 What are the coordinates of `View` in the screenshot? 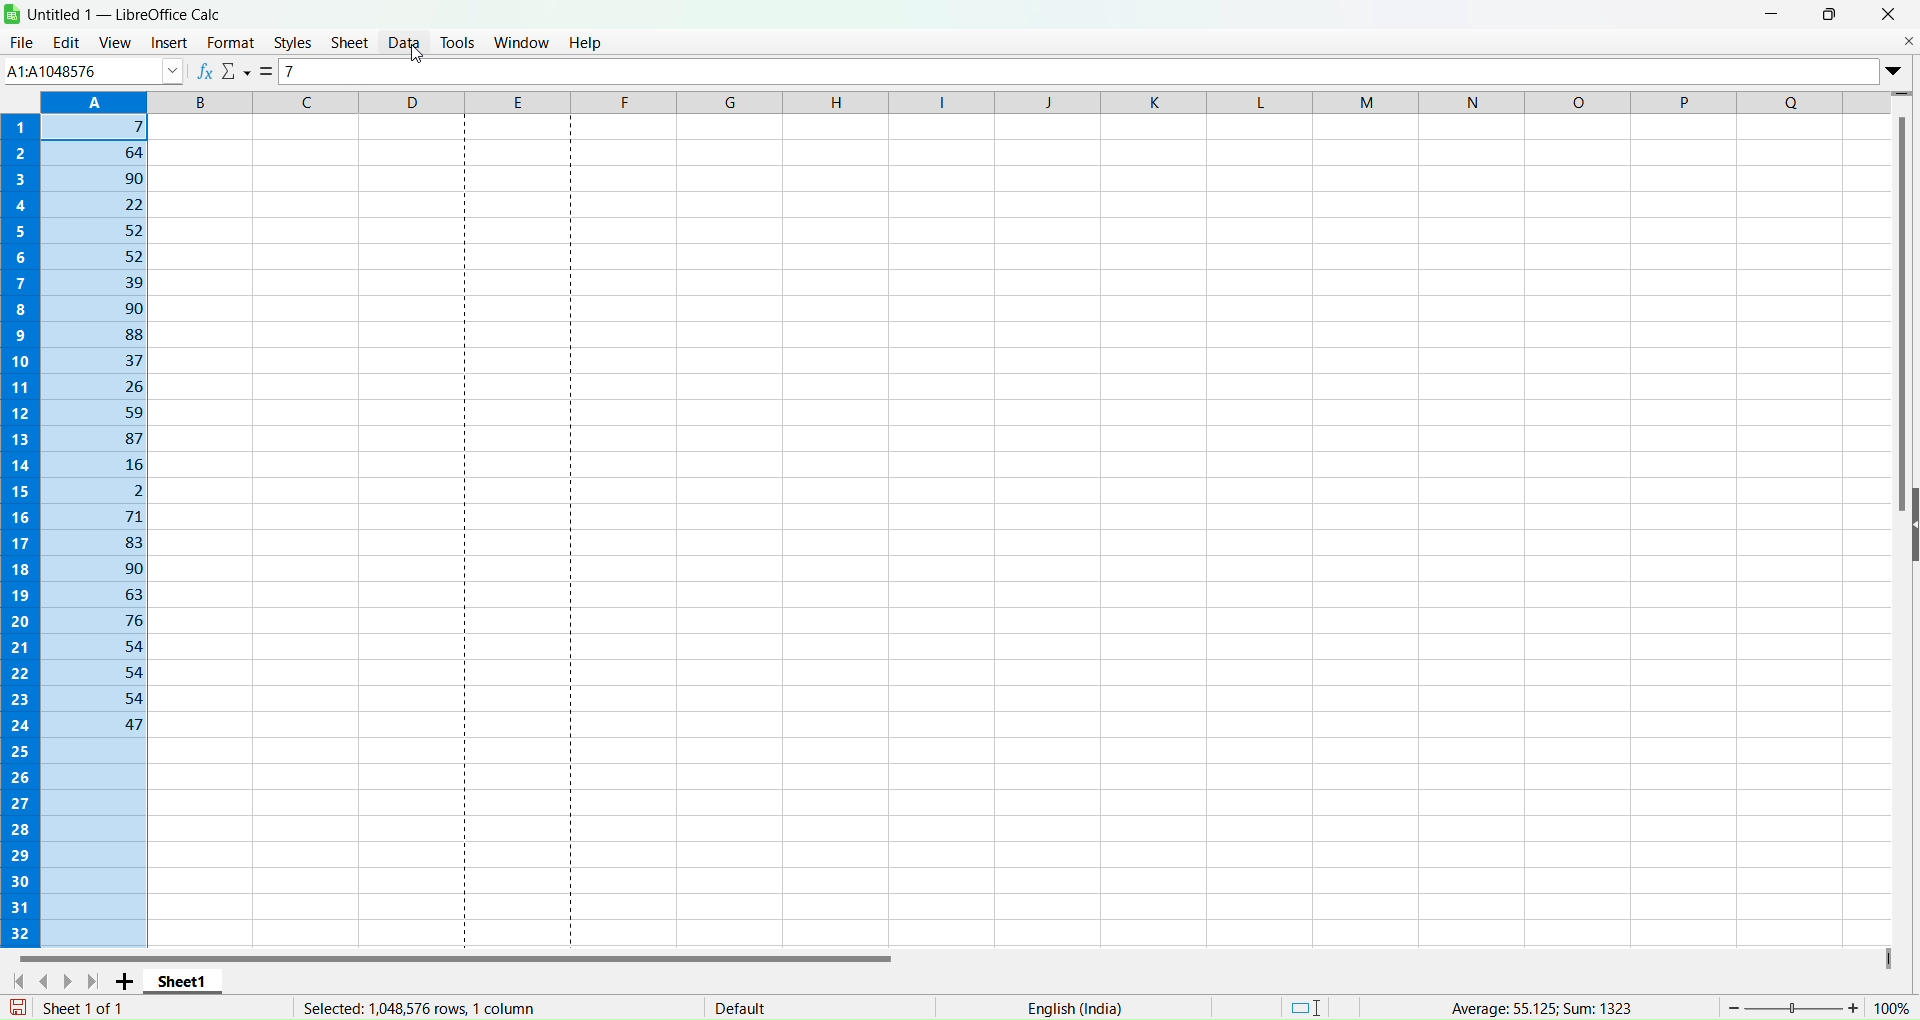 It's located at (115, 40).